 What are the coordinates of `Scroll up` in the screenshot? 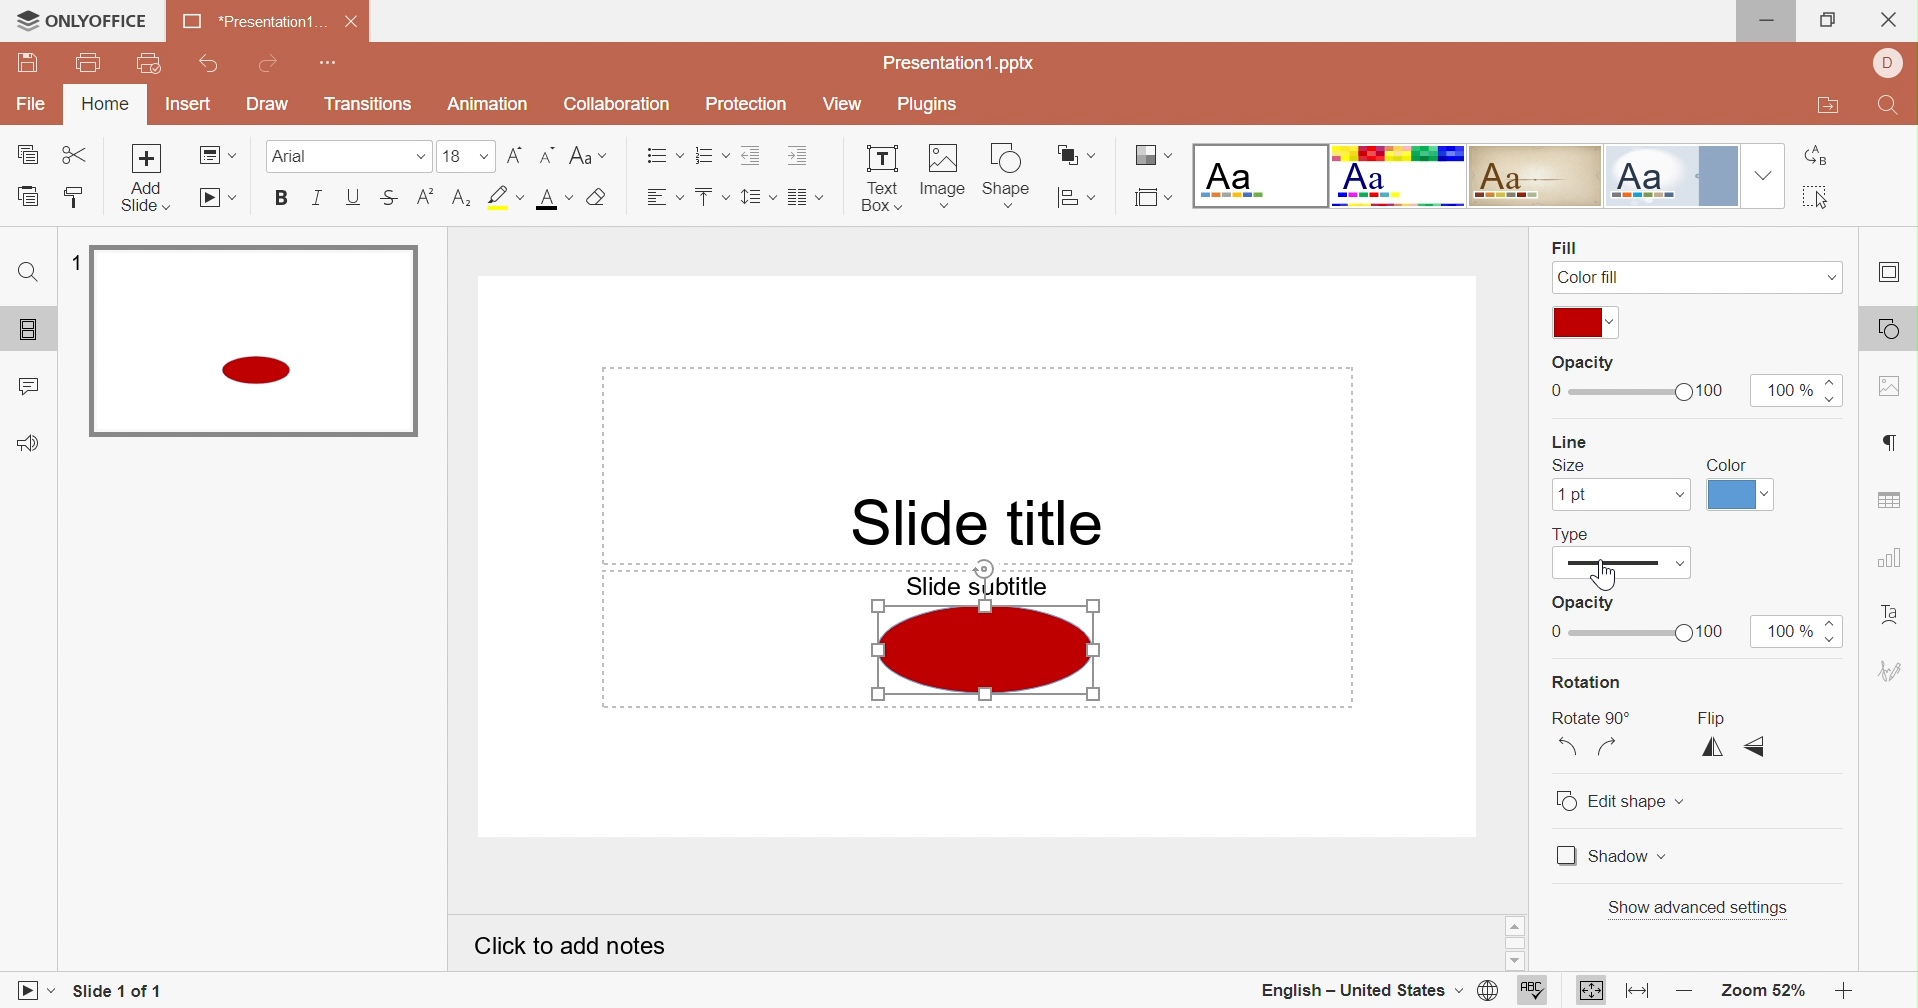 It's located at (1521, 924).